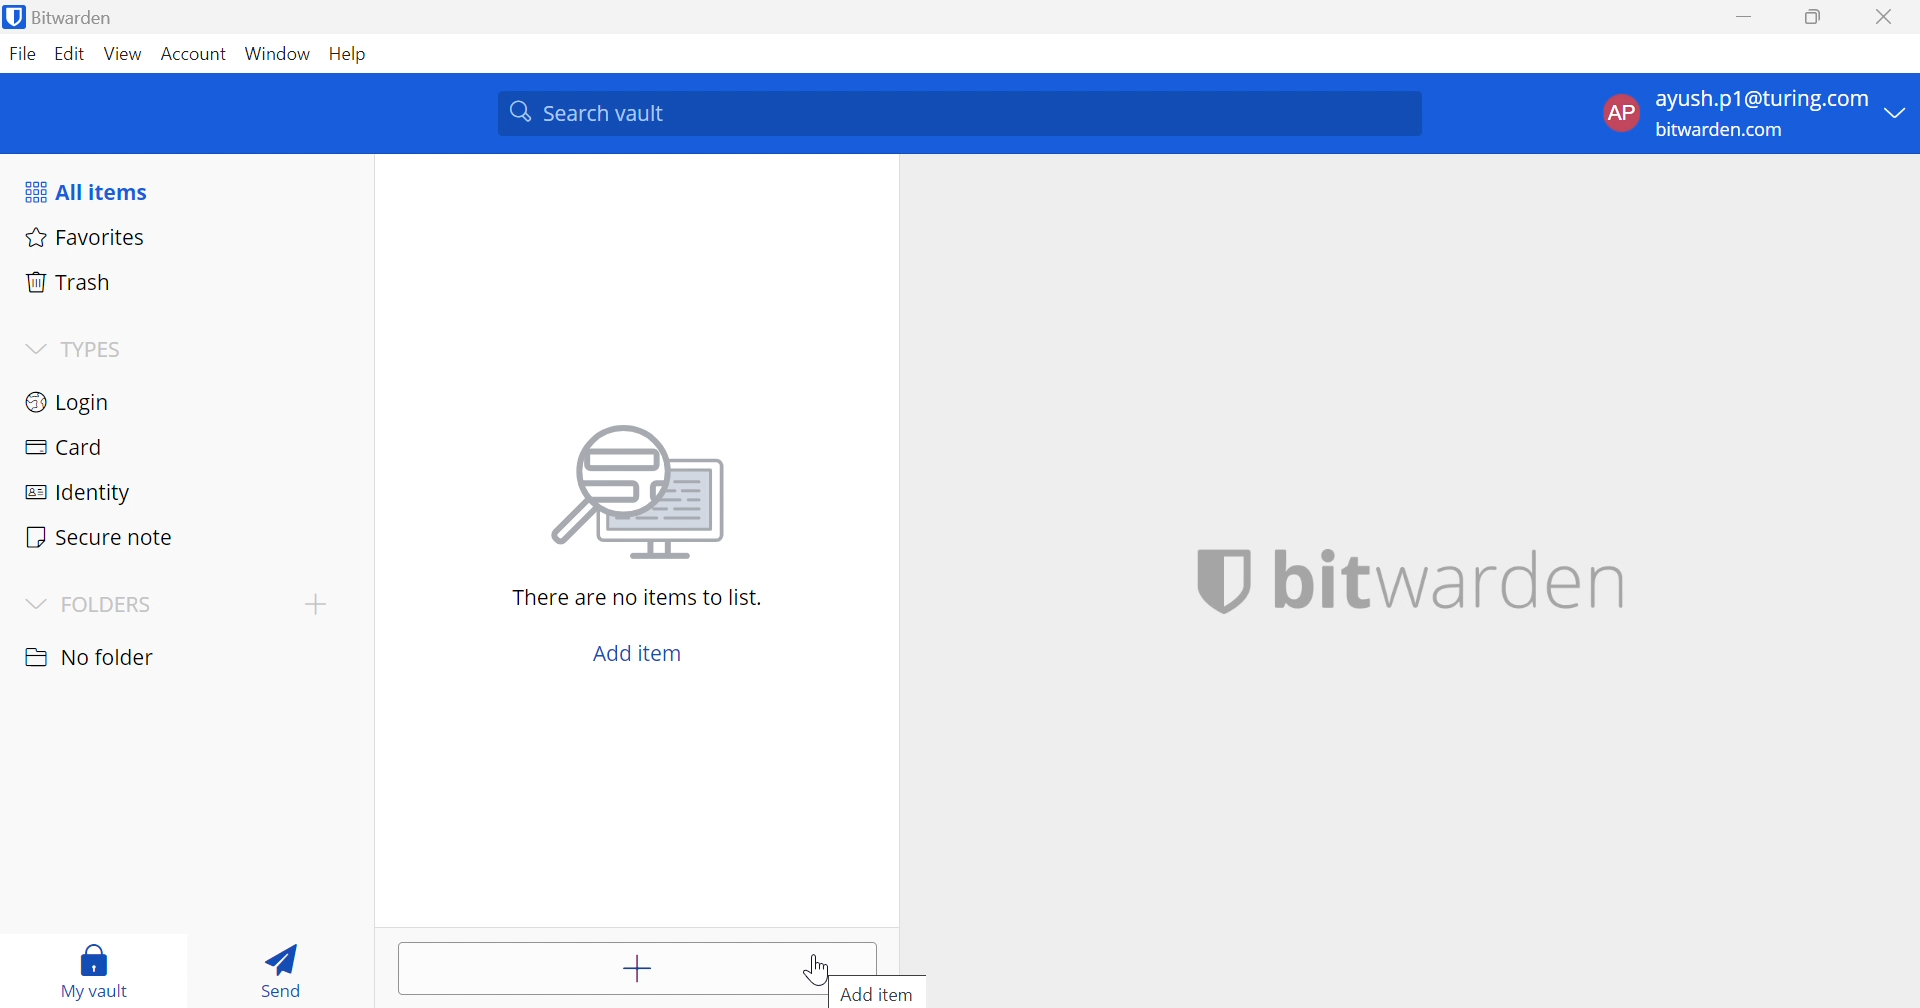  Describe the element at coordinates (964, 114) in the screenshot. I see `Search vault` at that location.